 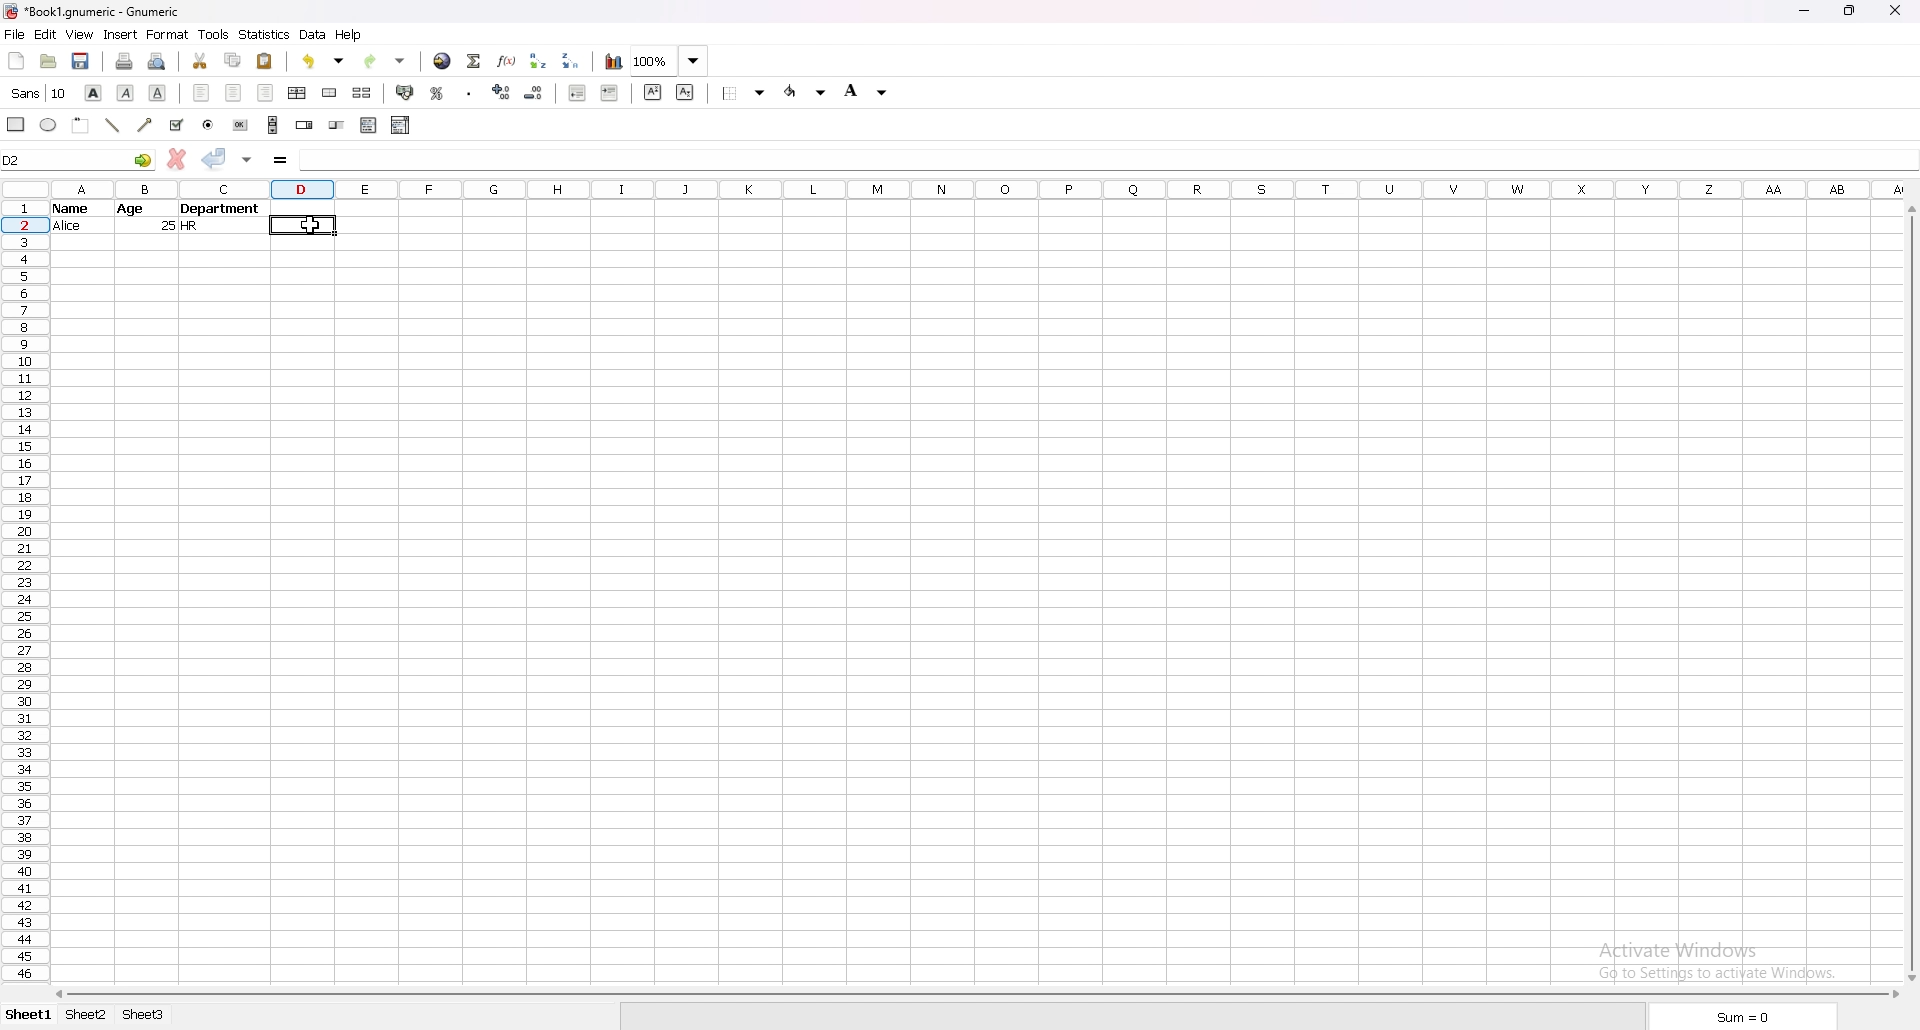 I want to click on edit, so click(x=46, y=34).